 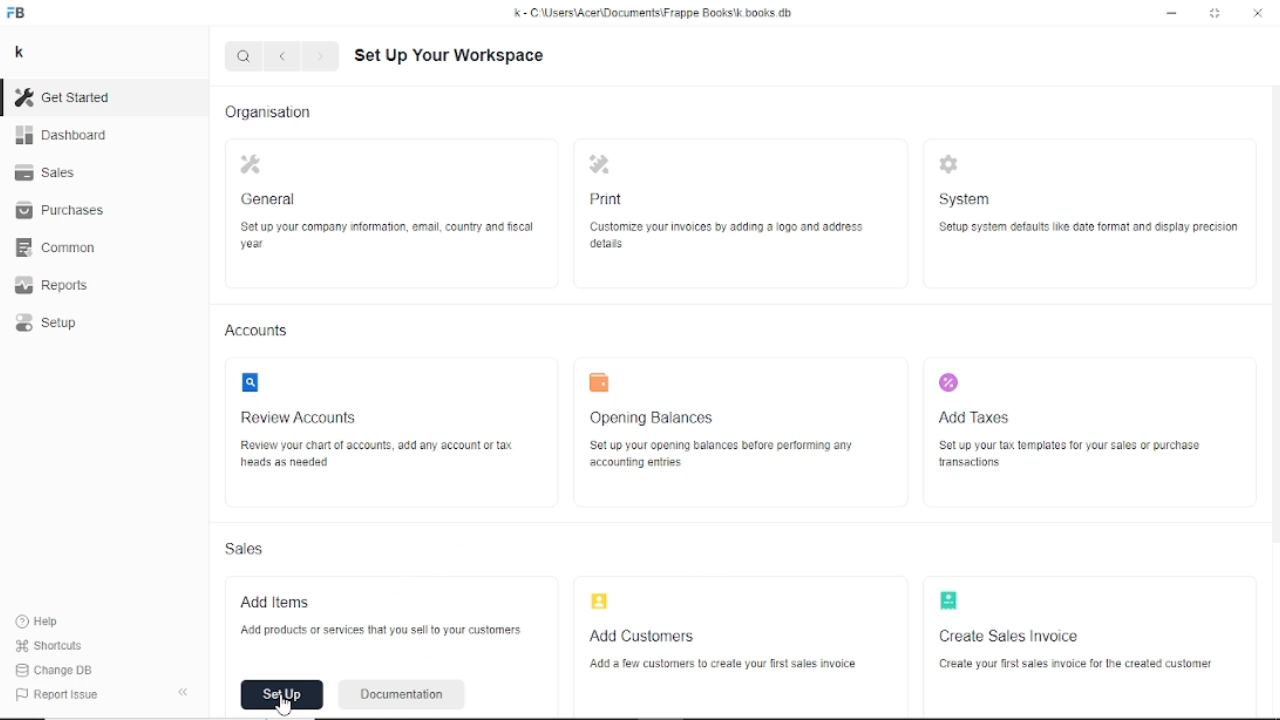 What do you see at coordinates (721, 201) in the screenshot?
I see `Print    Customize your invoices by adding a logo and address details.` at bounding box center [721, 201].